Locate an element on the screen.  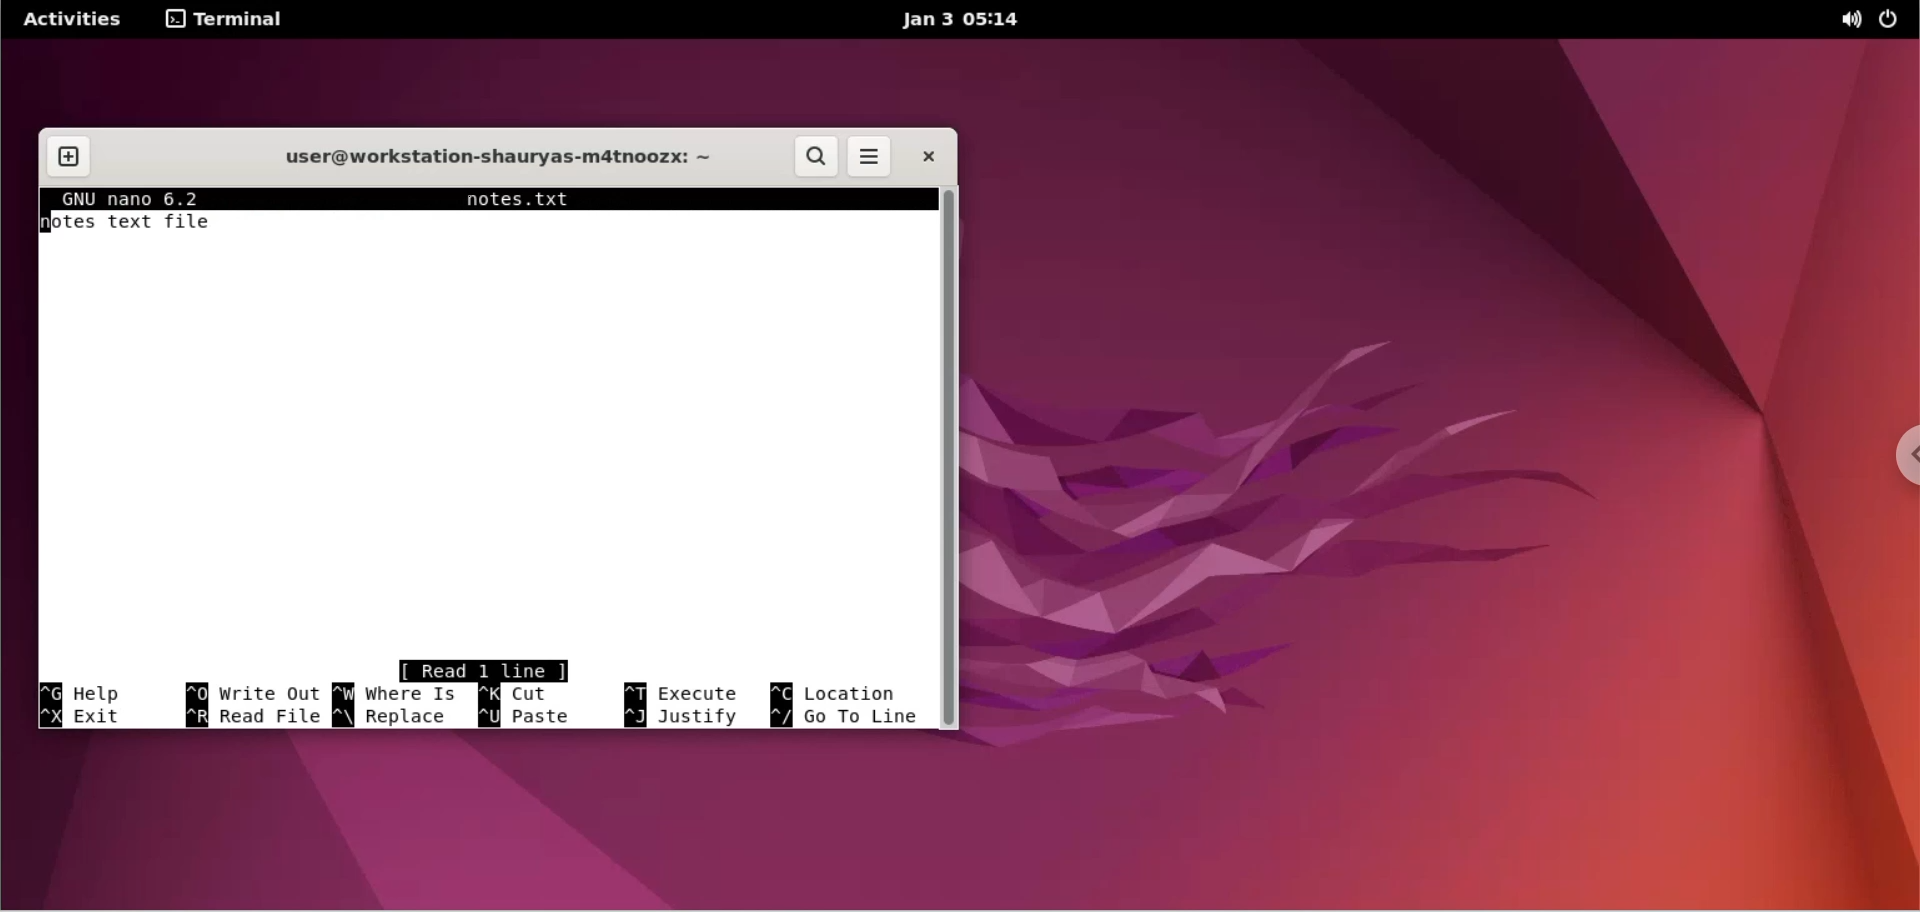
user@workstation-shauryas-m4tnoozx: ~ is located at coordinates (483, 157).